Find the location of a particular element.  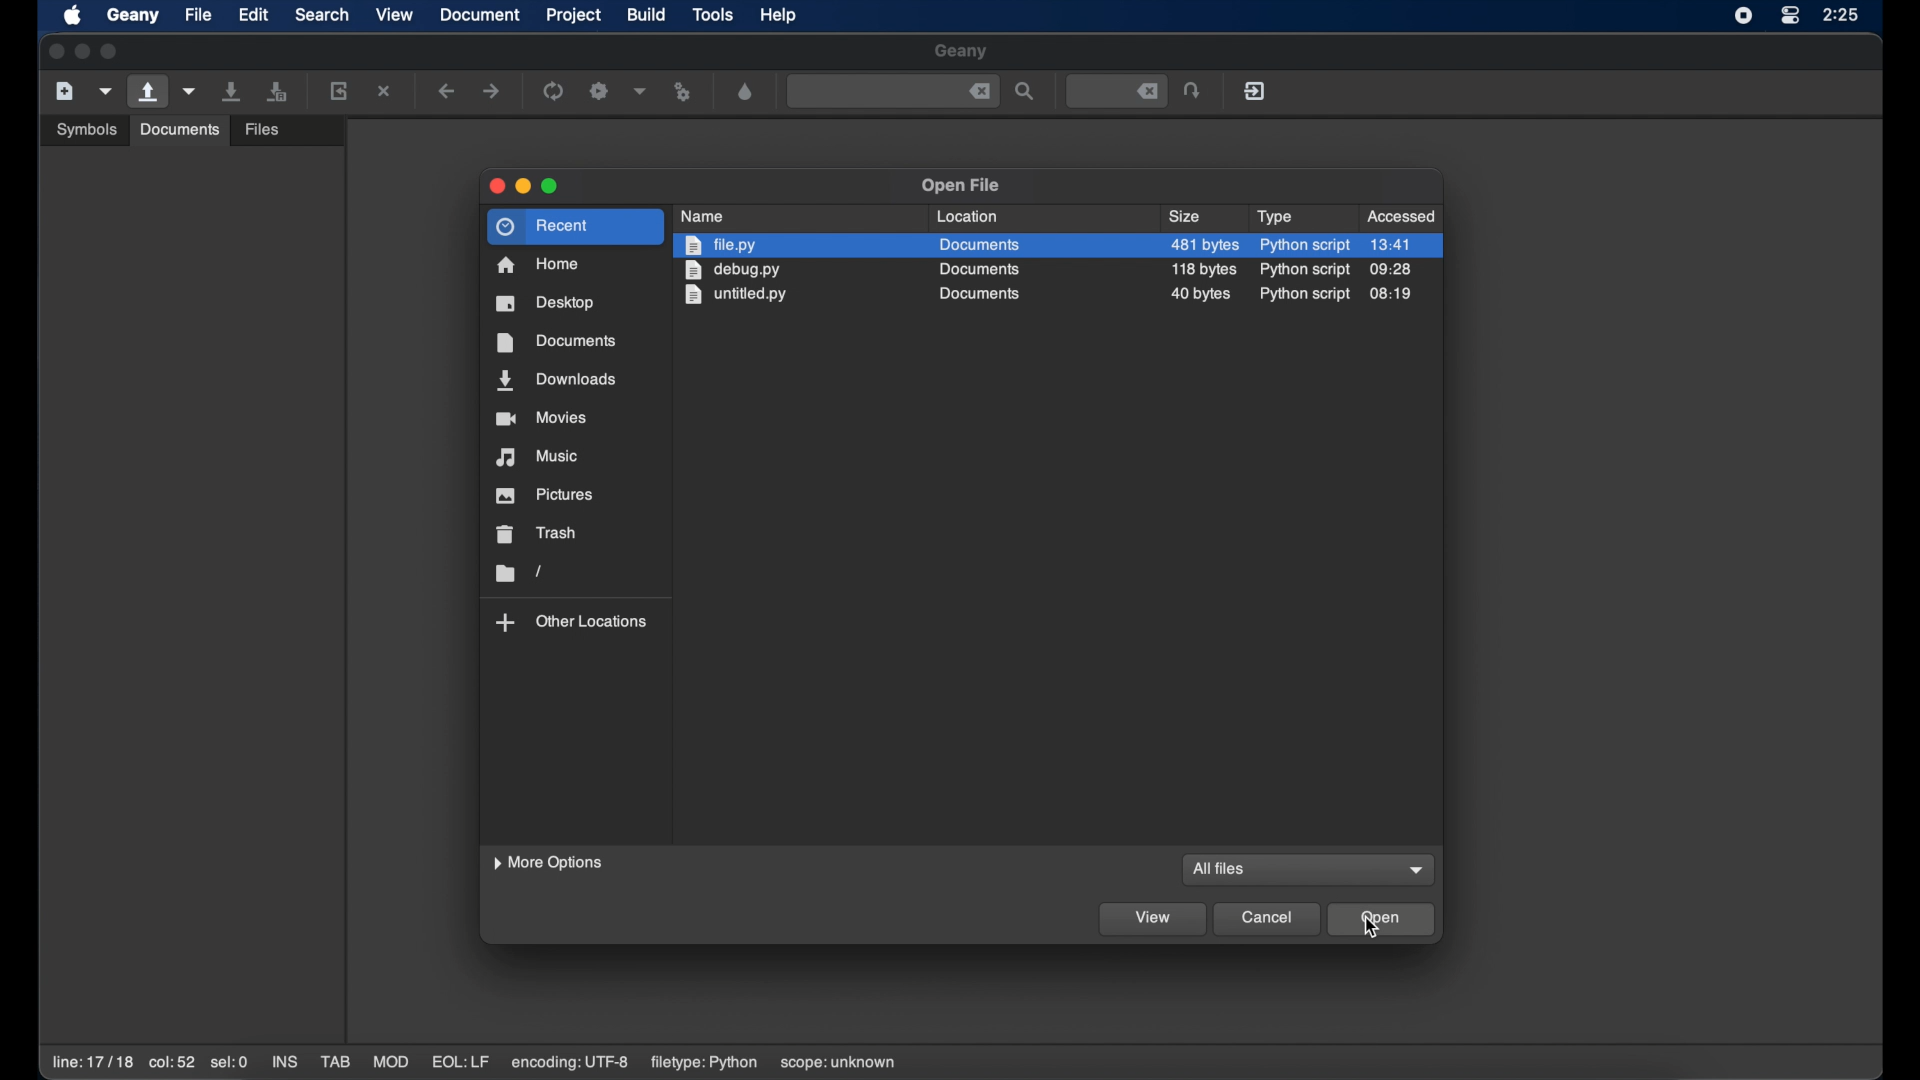

debug.py is located at coordinates (731, 269).